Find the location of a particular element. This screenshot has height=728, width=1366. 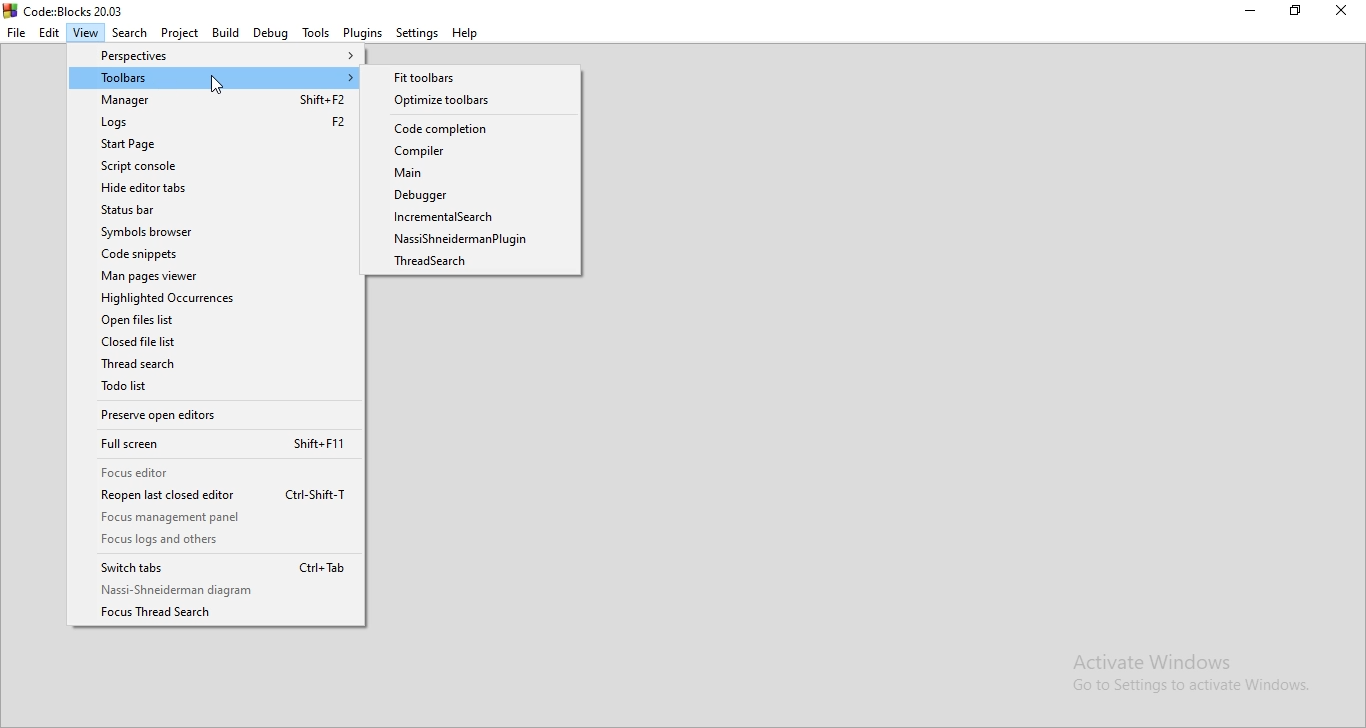

View  is located at coordinates (86, 33).